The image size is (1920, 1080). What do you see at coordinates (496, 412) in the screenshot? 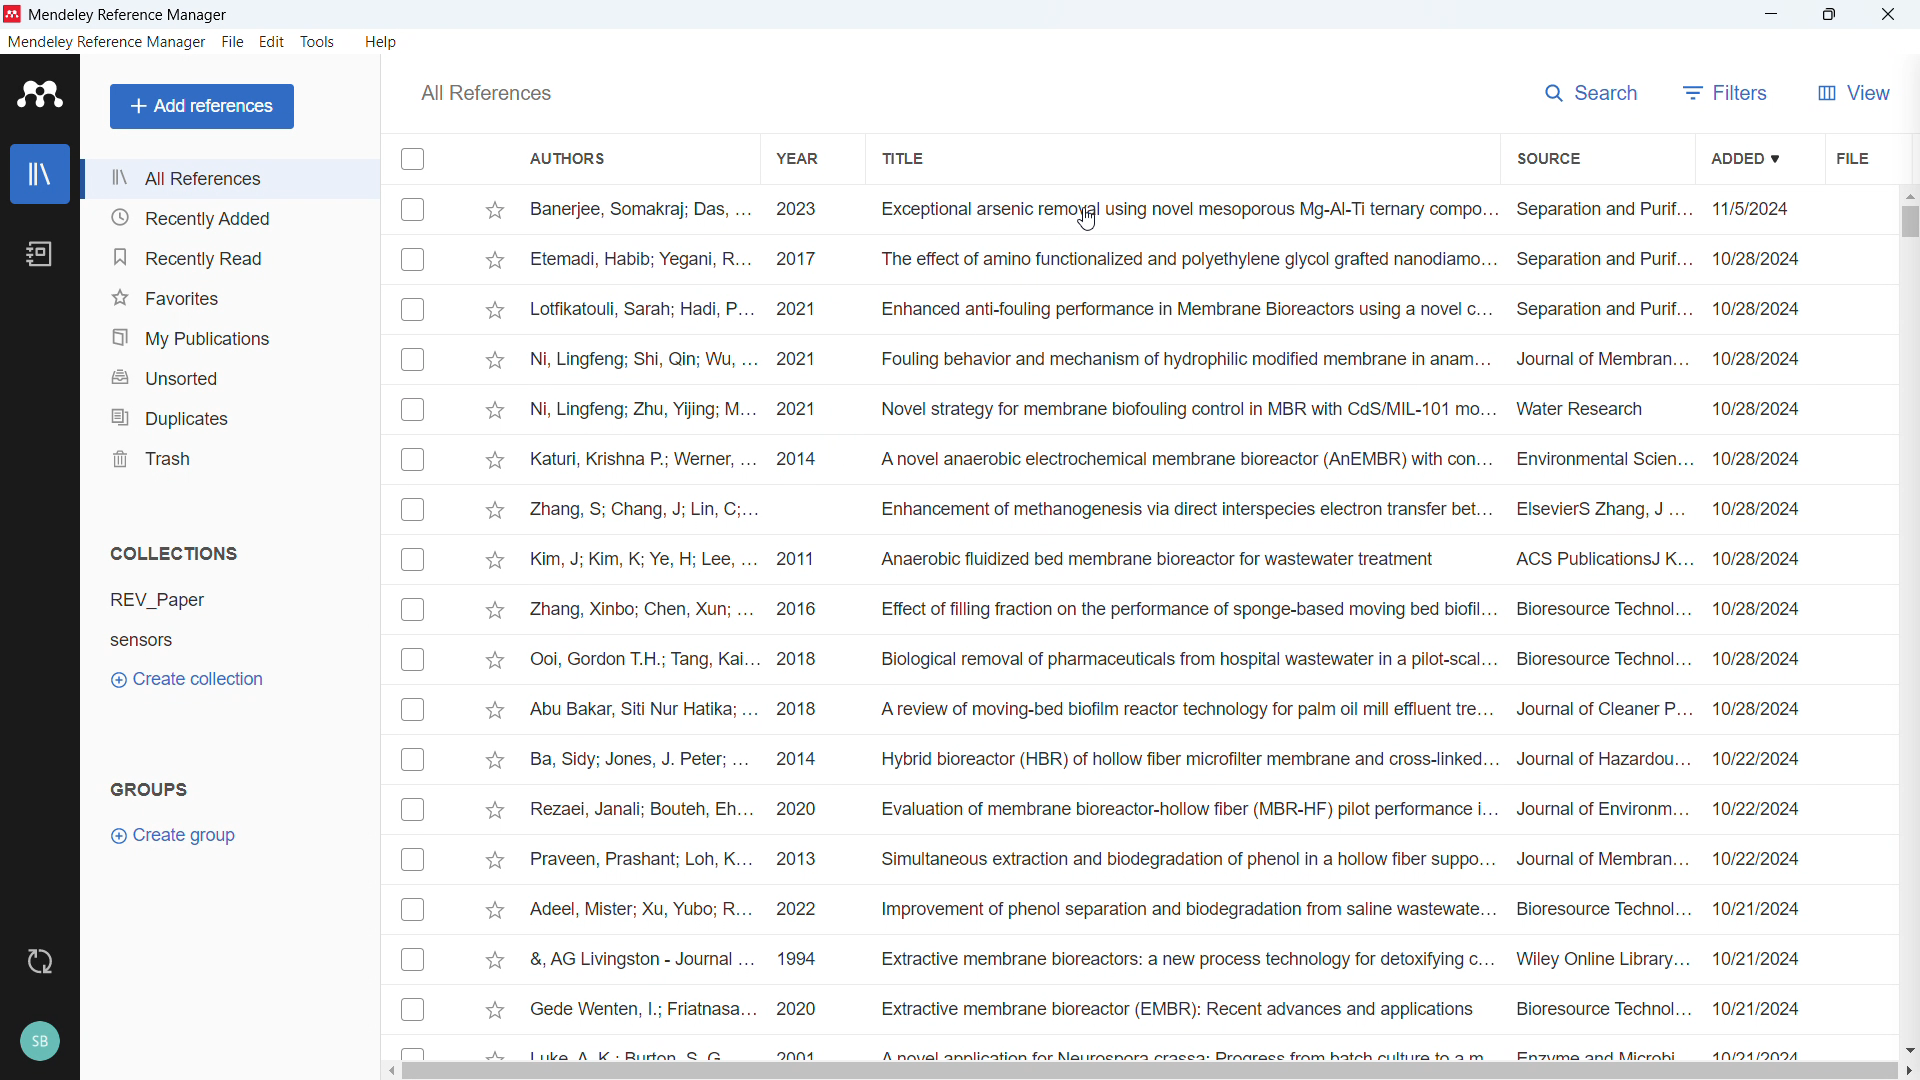
I see `click to starmark individual entries` at bounding box center [496, 412].